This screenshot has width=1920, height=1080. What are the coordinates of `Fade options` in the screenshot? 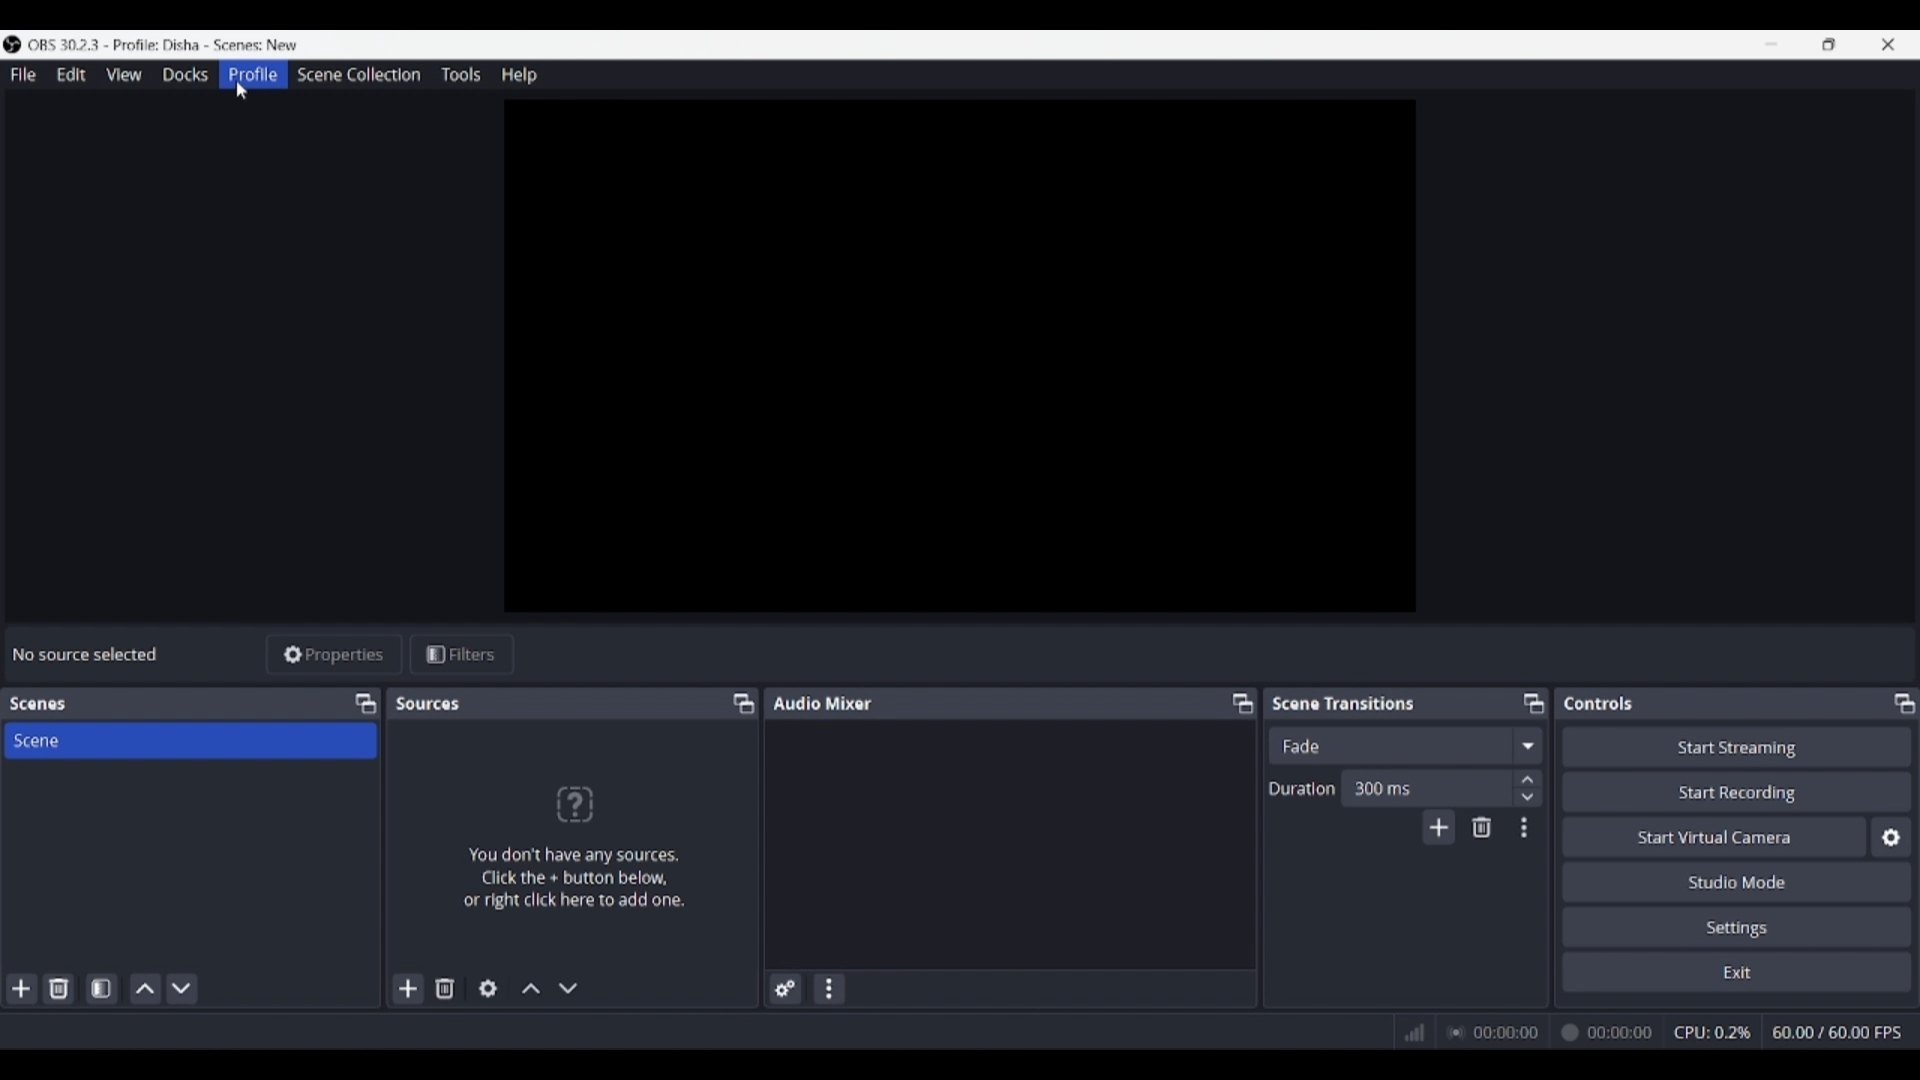 It's located at (1527, 745).